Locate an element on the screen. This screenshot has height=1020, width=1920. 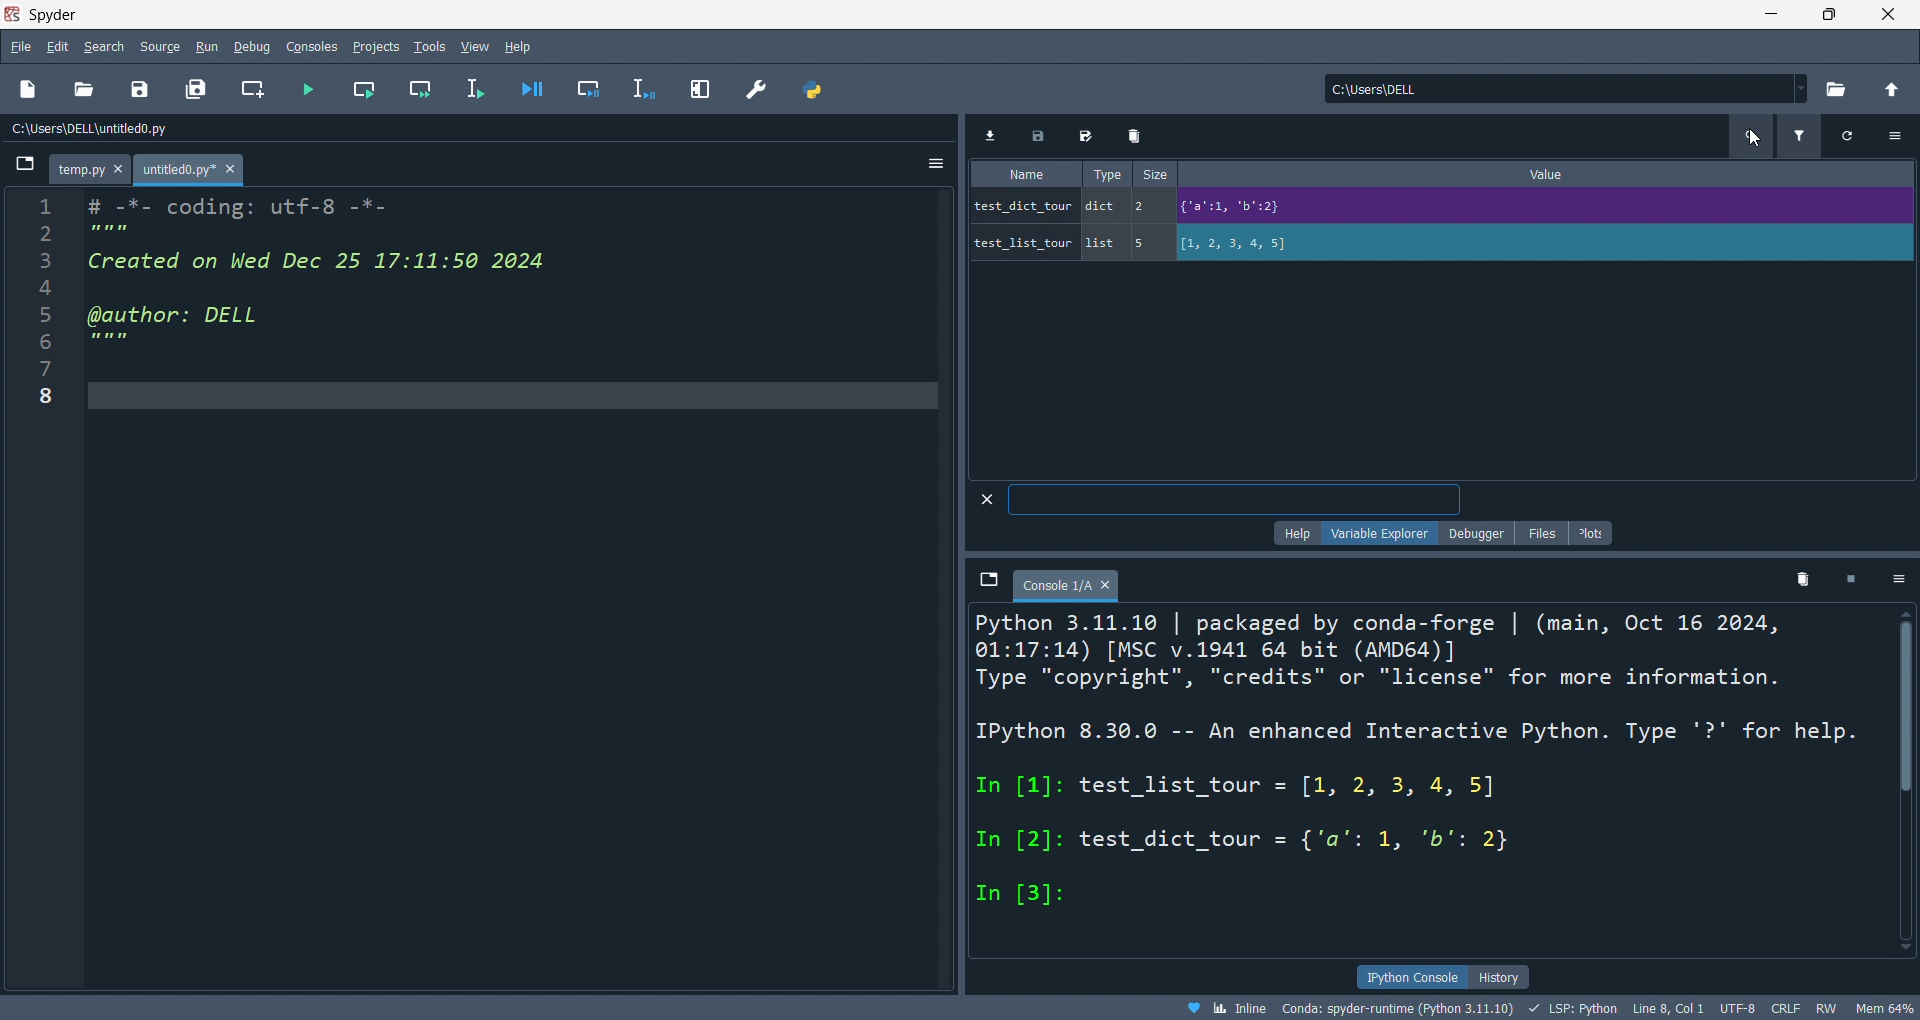
variable explorer is located at coordinates (1374, 535).